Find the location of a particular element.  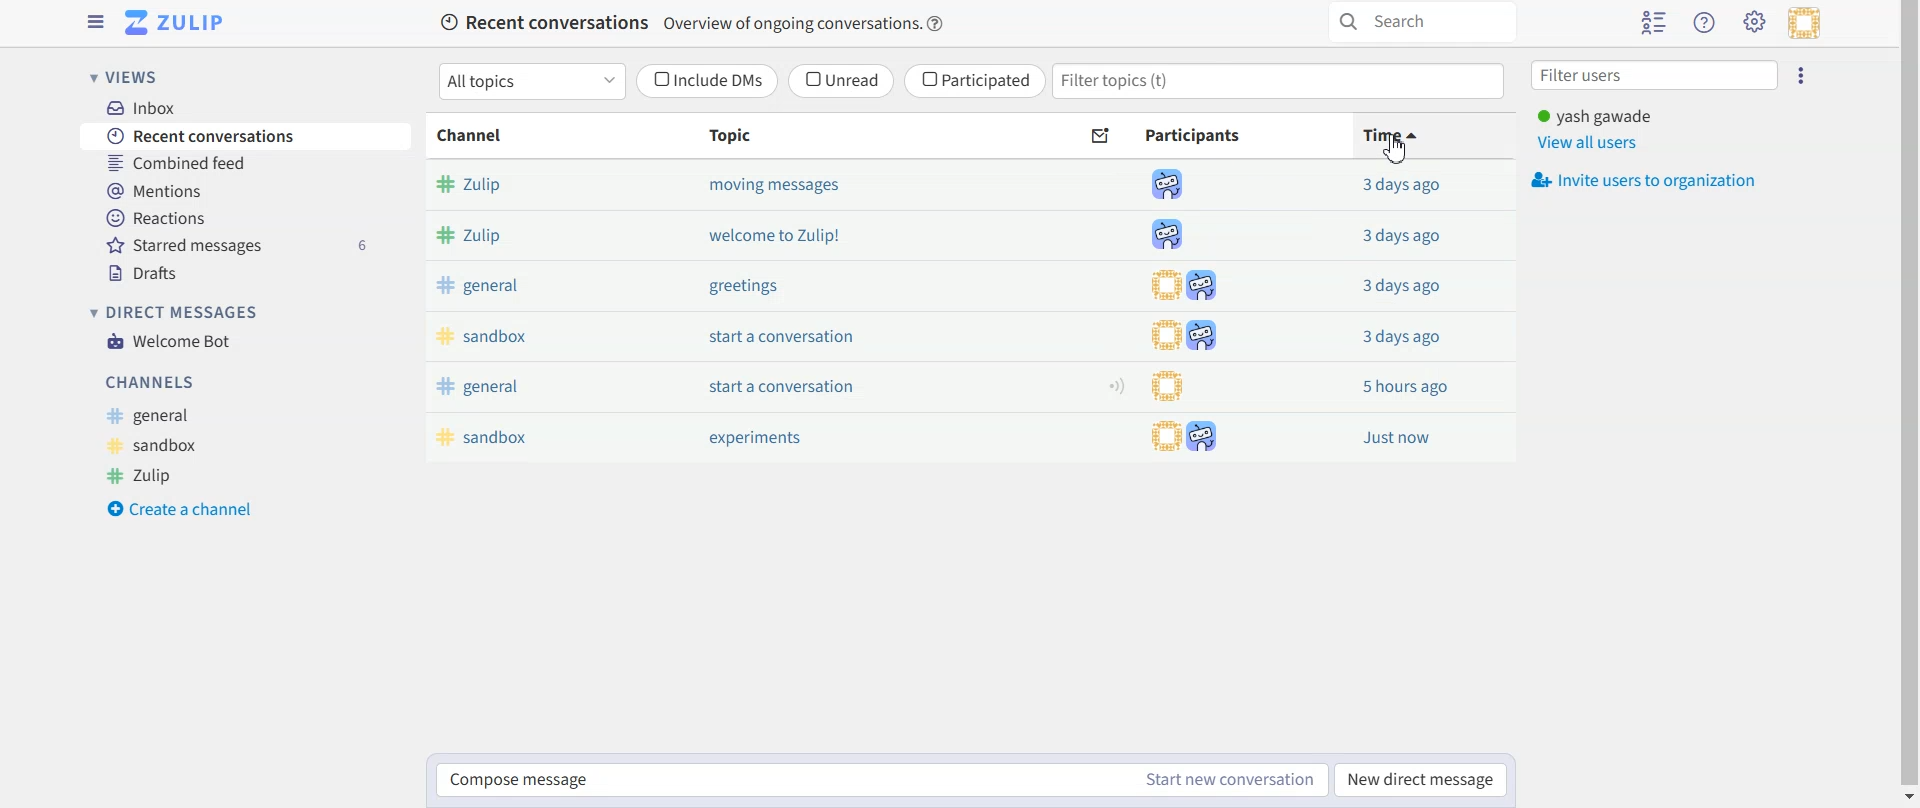

cursor is located at coordinates (1396, 149).